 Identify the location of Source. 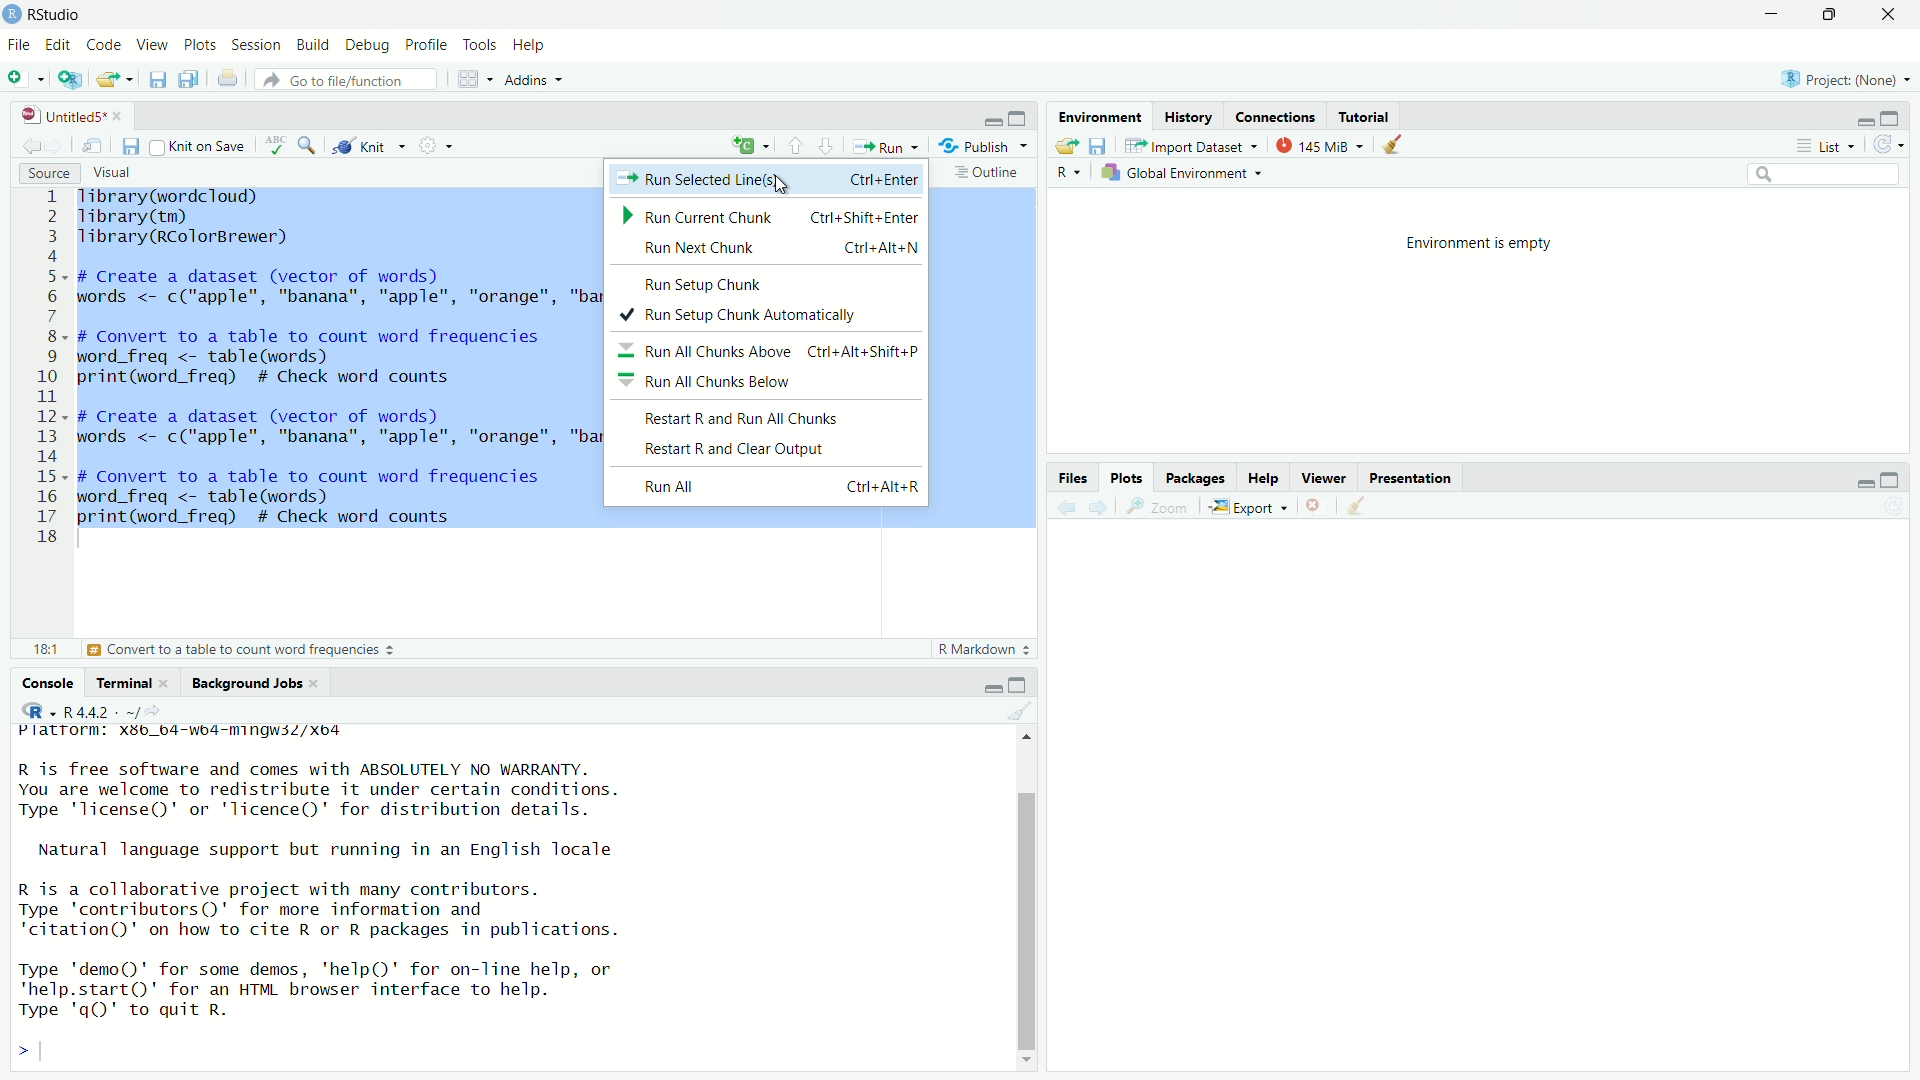
(46, 173).